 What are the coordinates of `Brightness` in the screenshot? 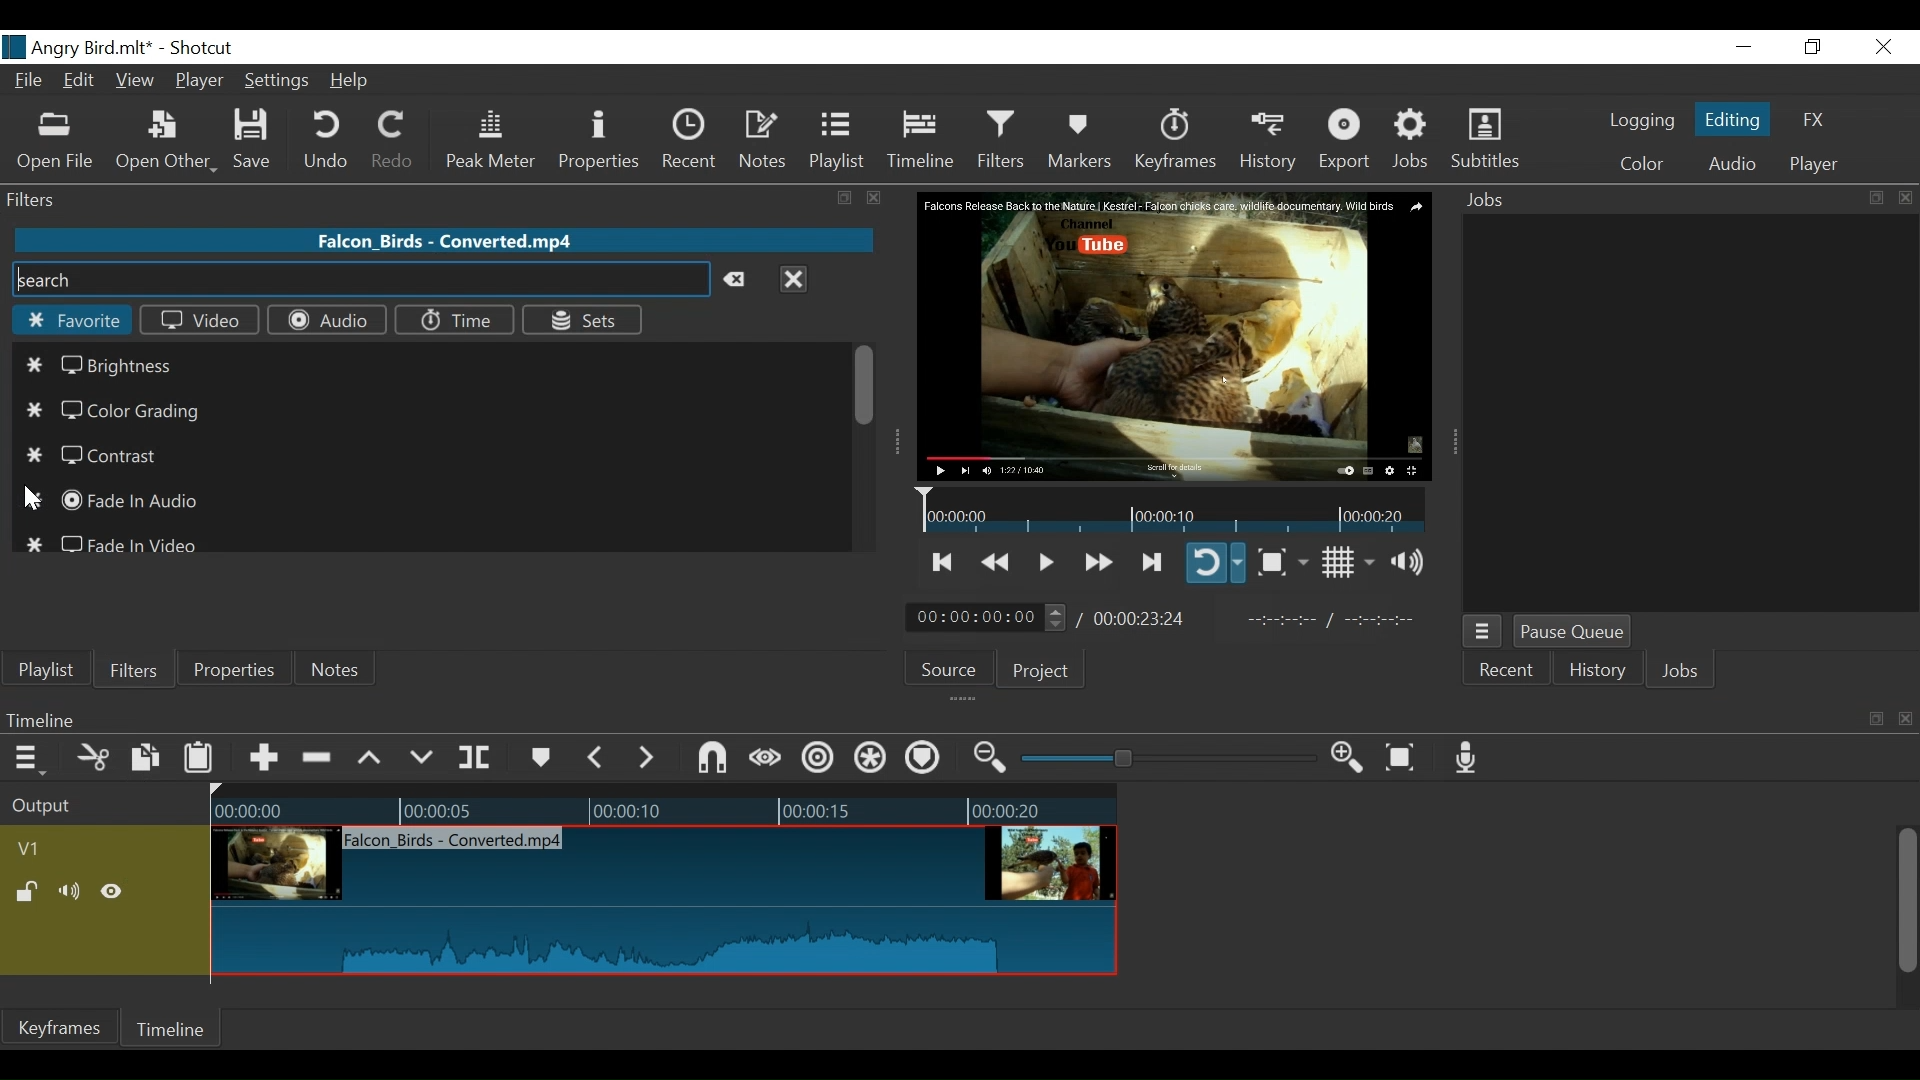 It's located at (107, 364).